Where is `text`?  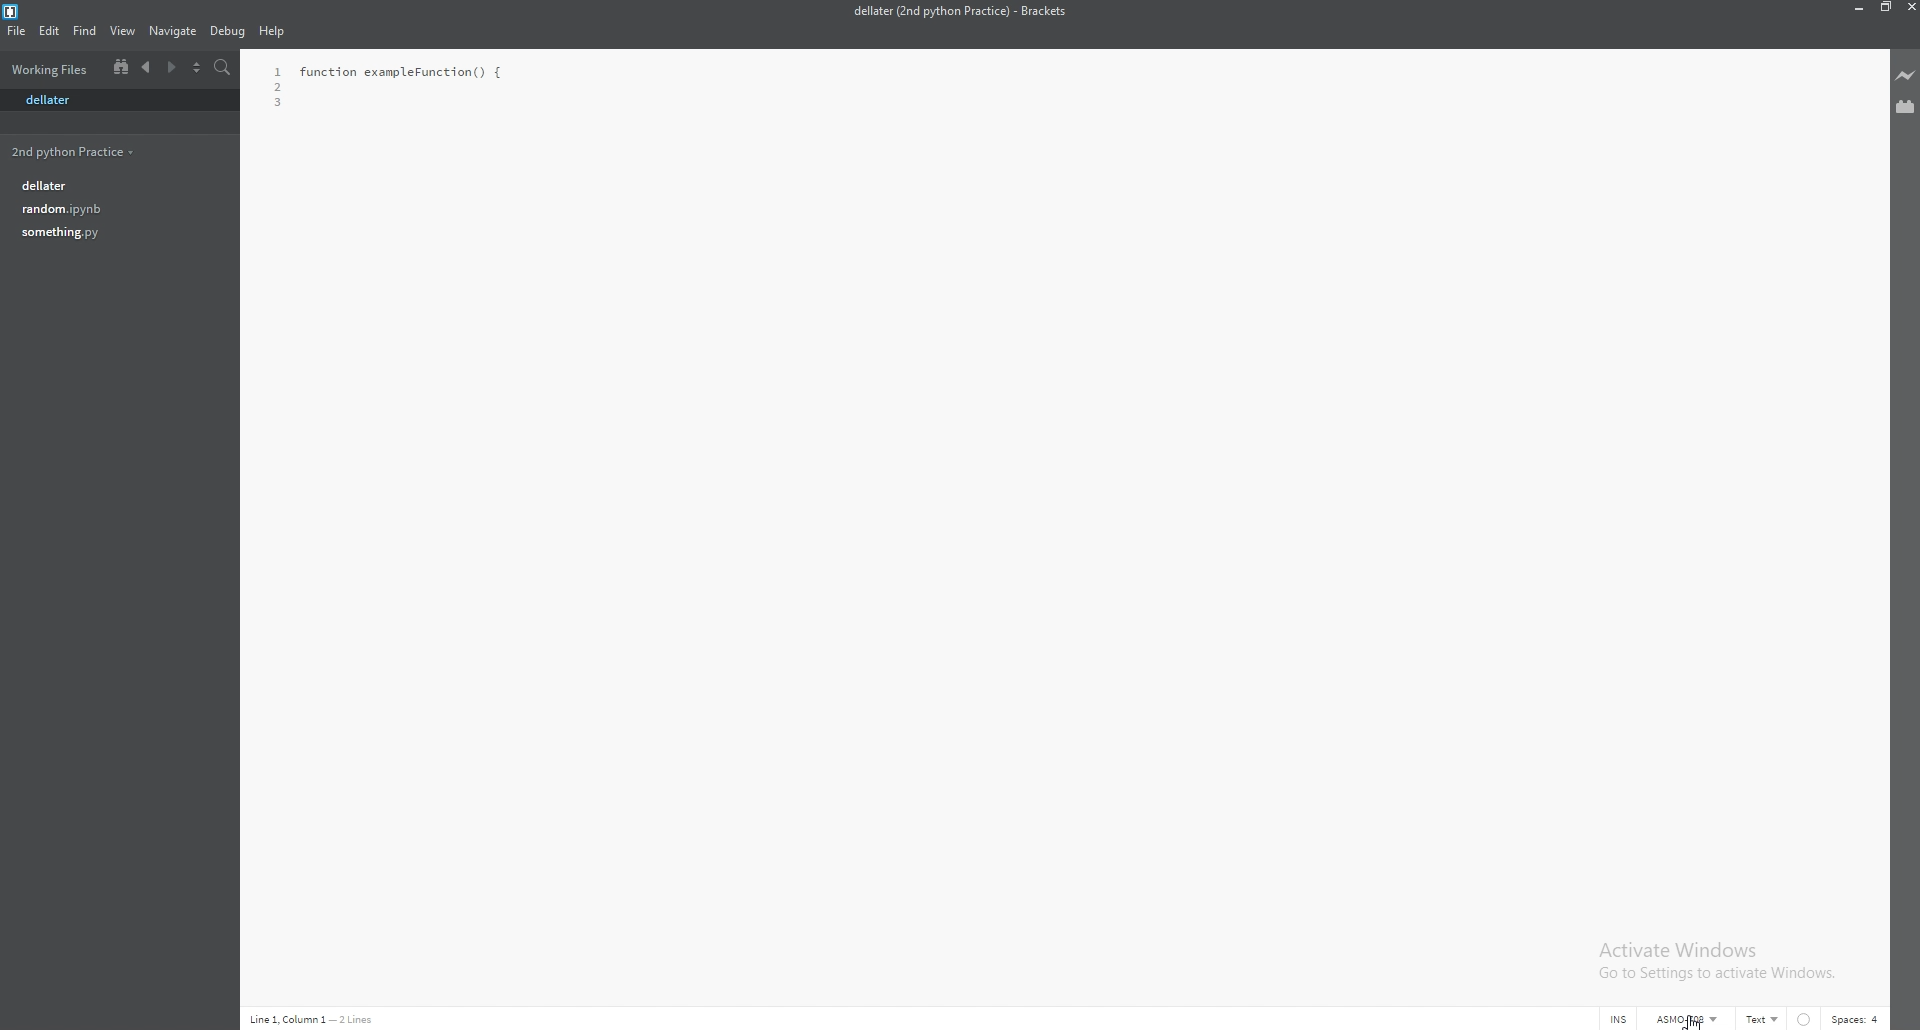
text is located at coordinates (1761, 1020).